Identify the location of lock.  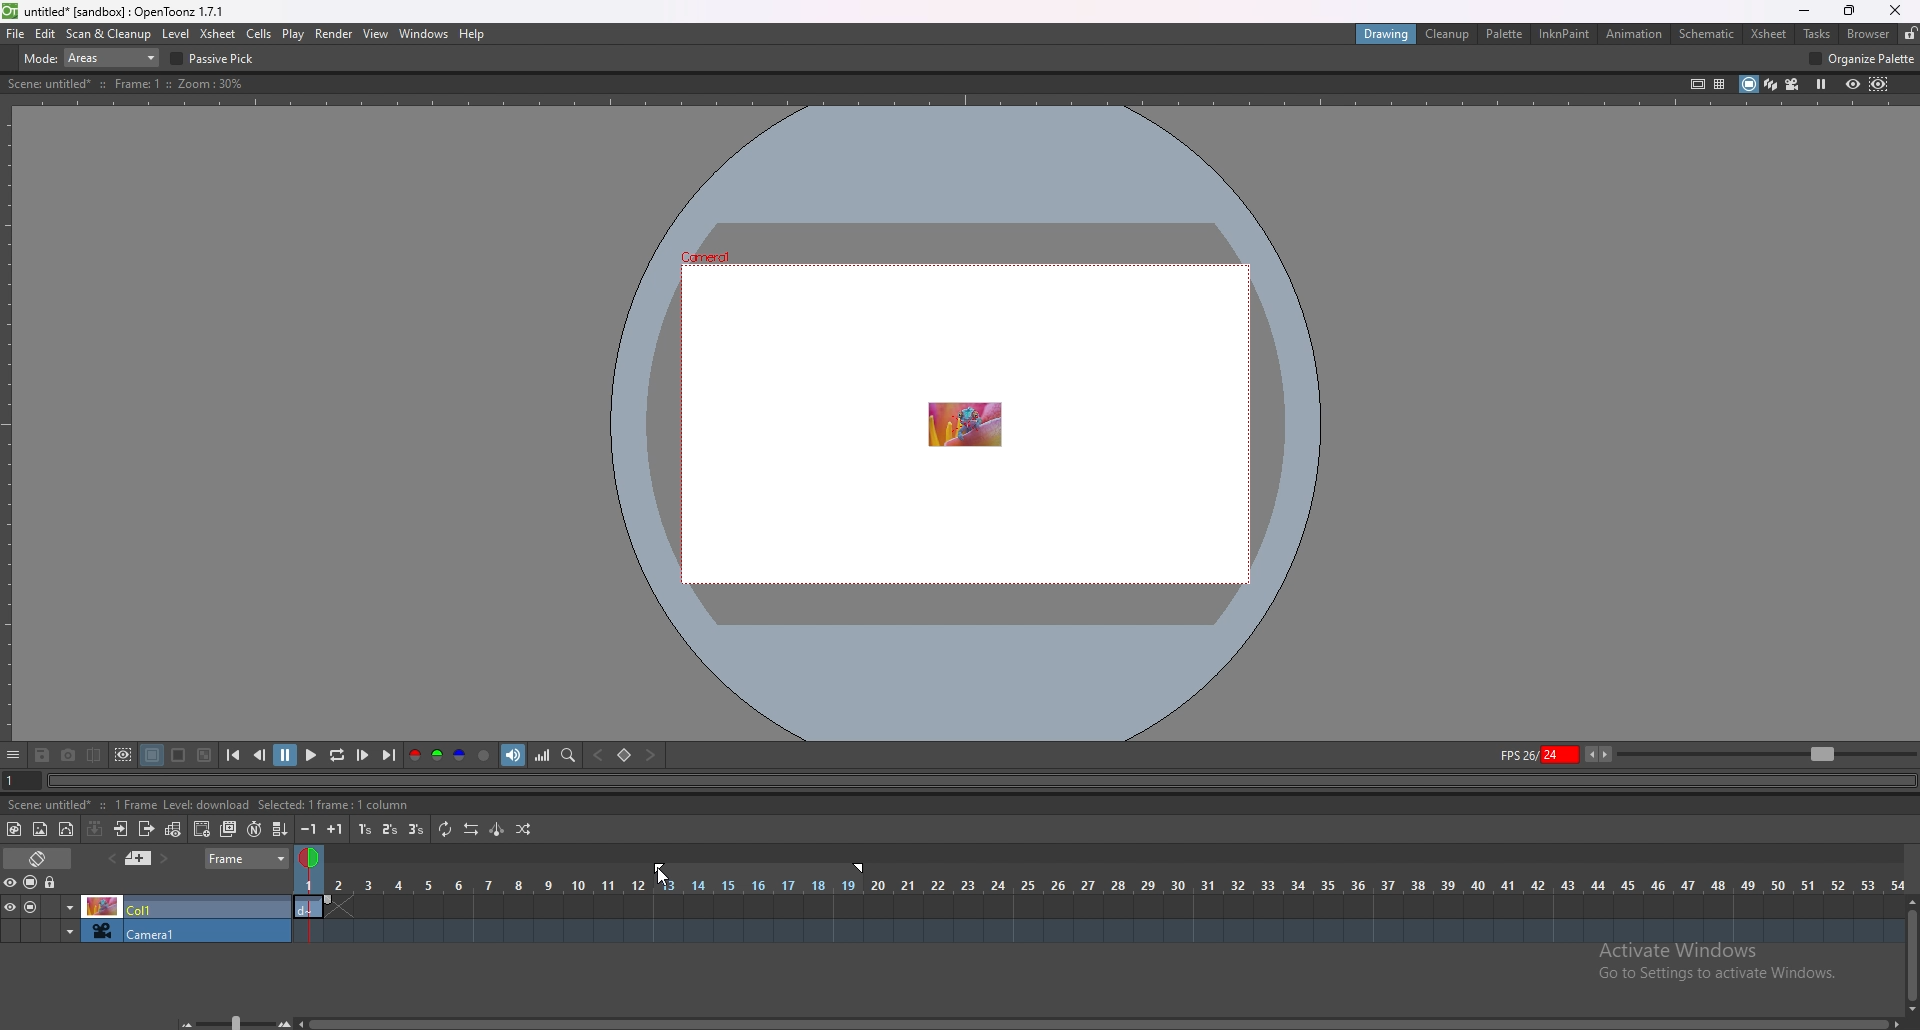
(52, 882).